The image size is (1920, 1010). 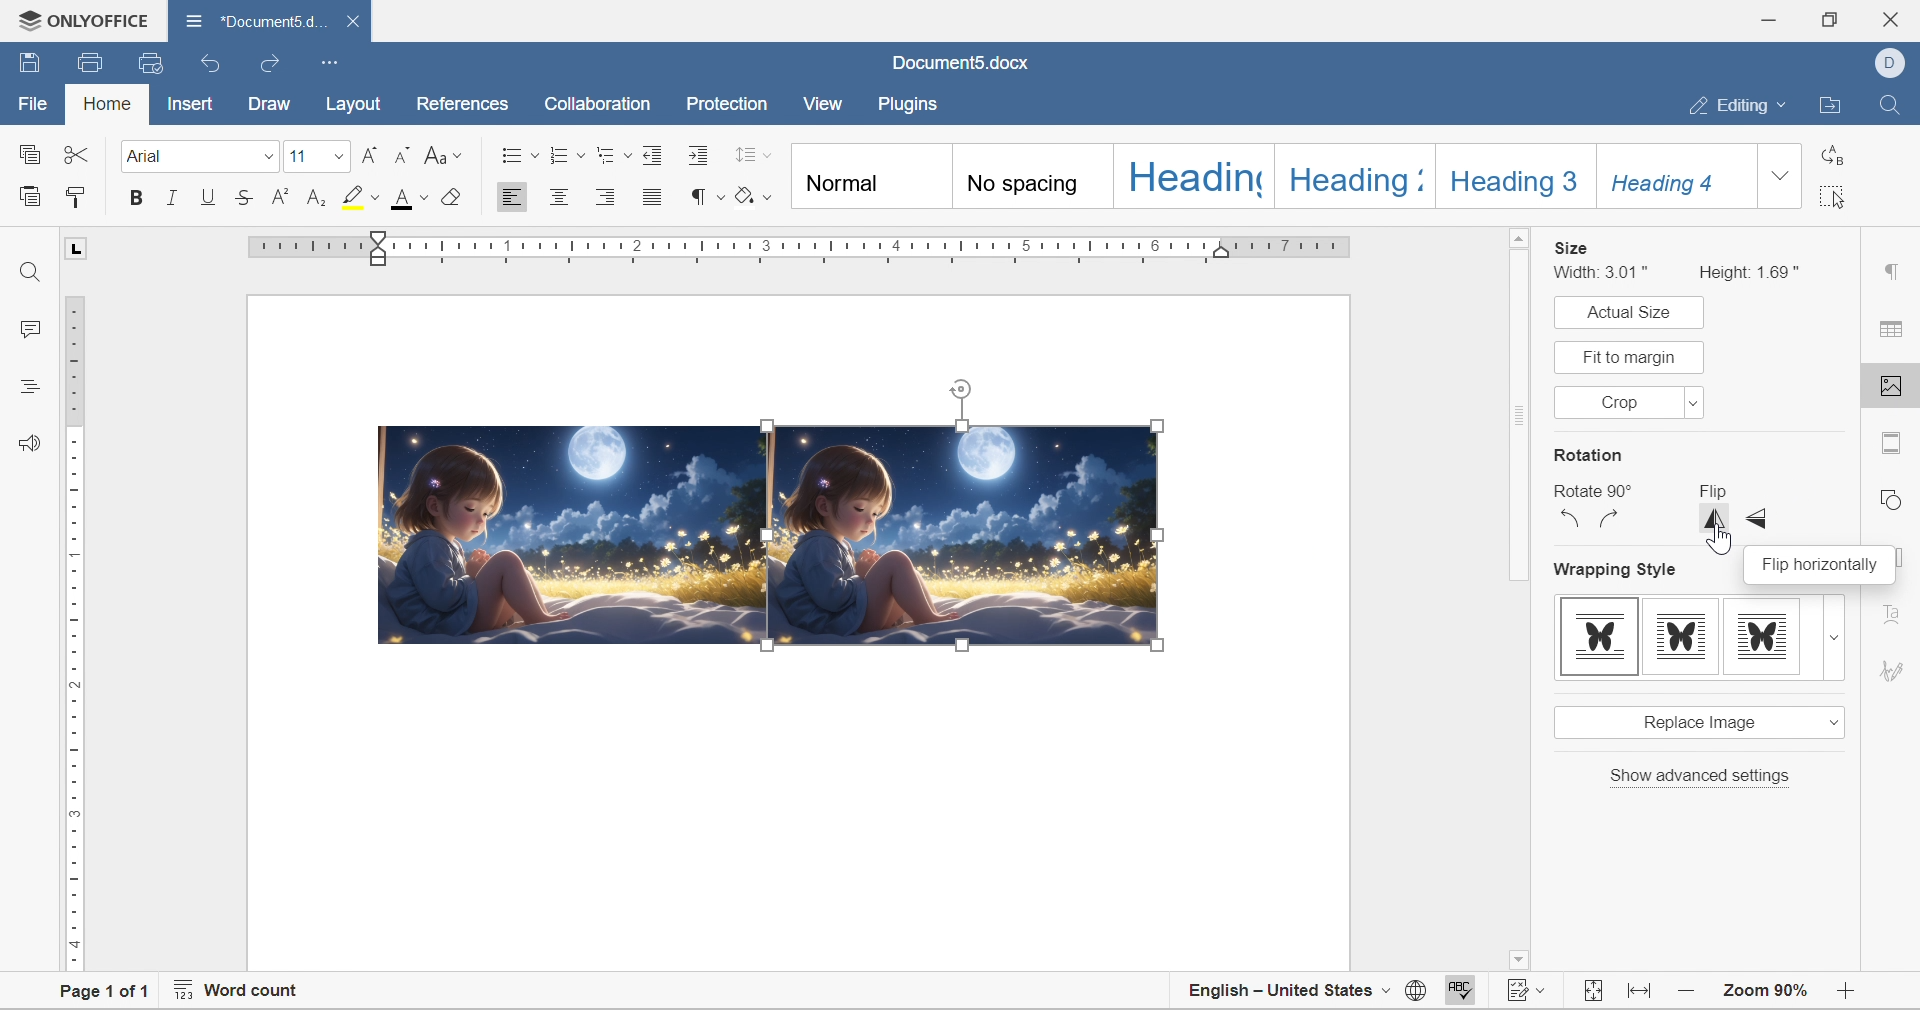 I want to click on flip, so click(x=1711, y=491).